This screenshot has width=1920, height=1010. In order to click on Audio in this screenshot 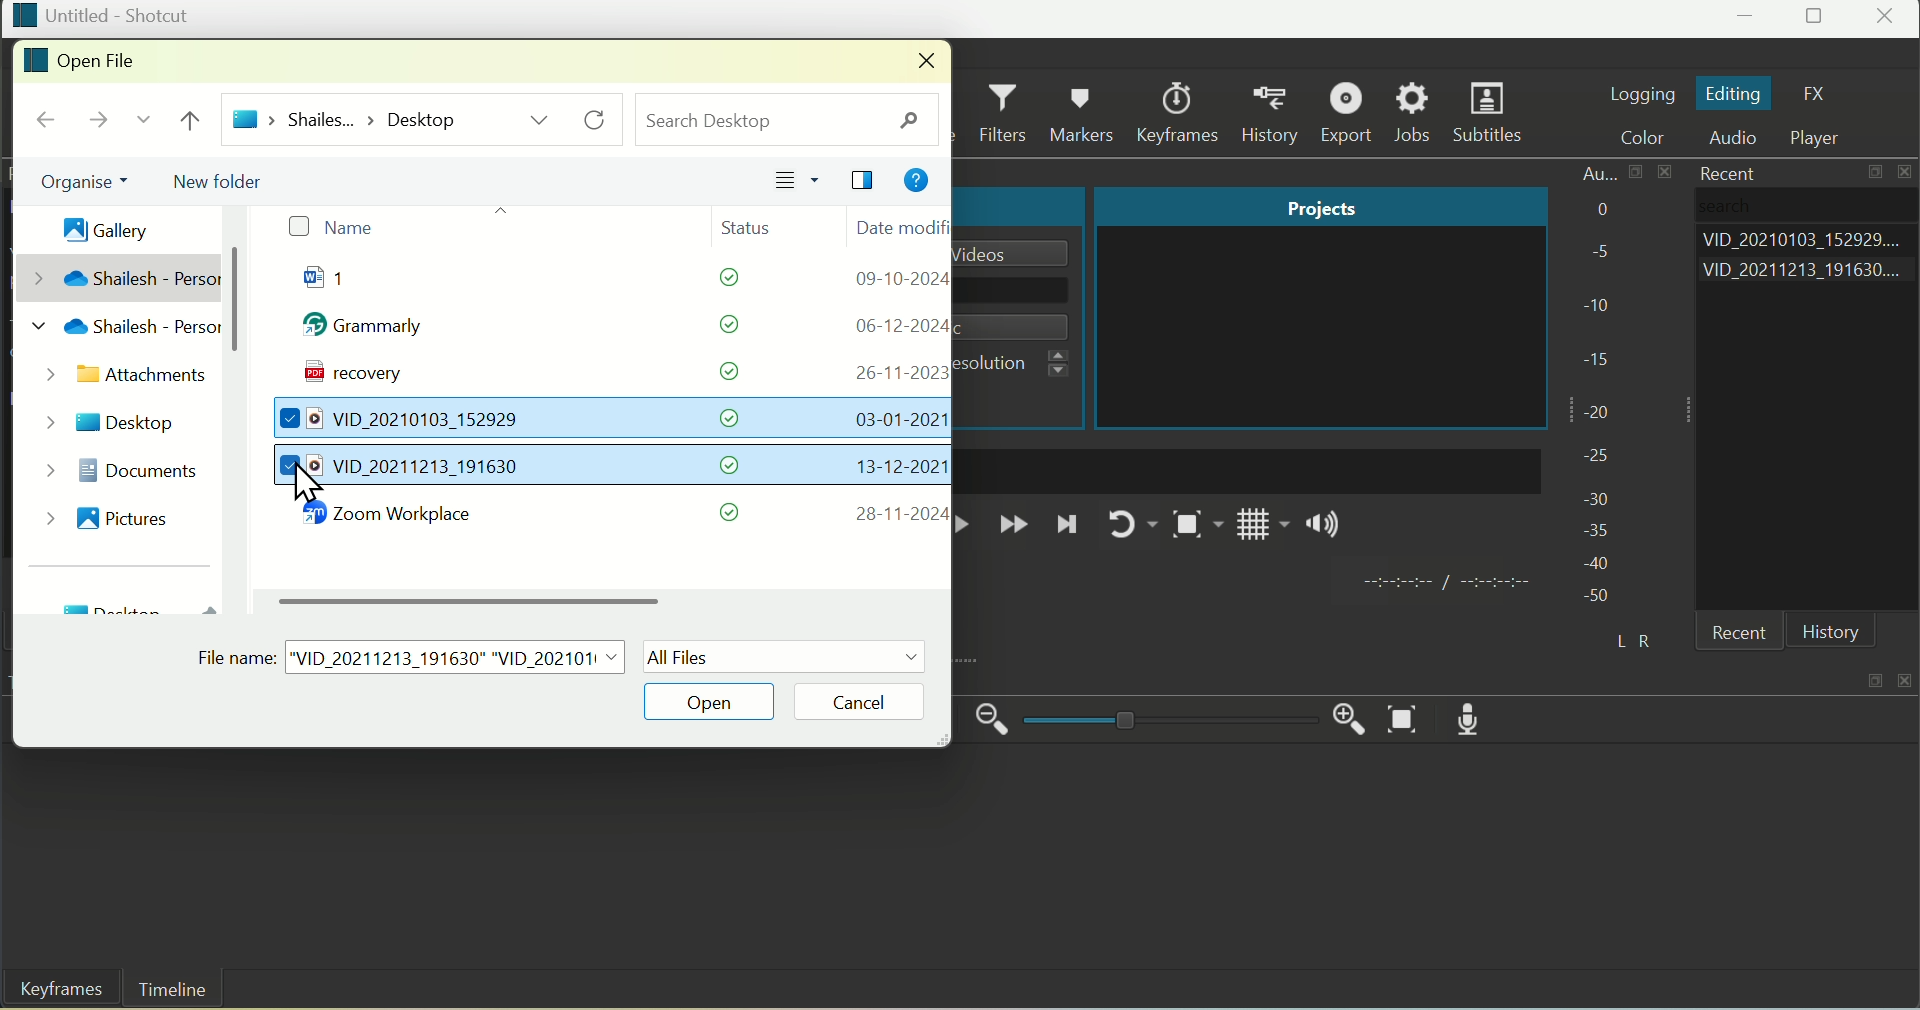, I will do `click(1740, 139)`.